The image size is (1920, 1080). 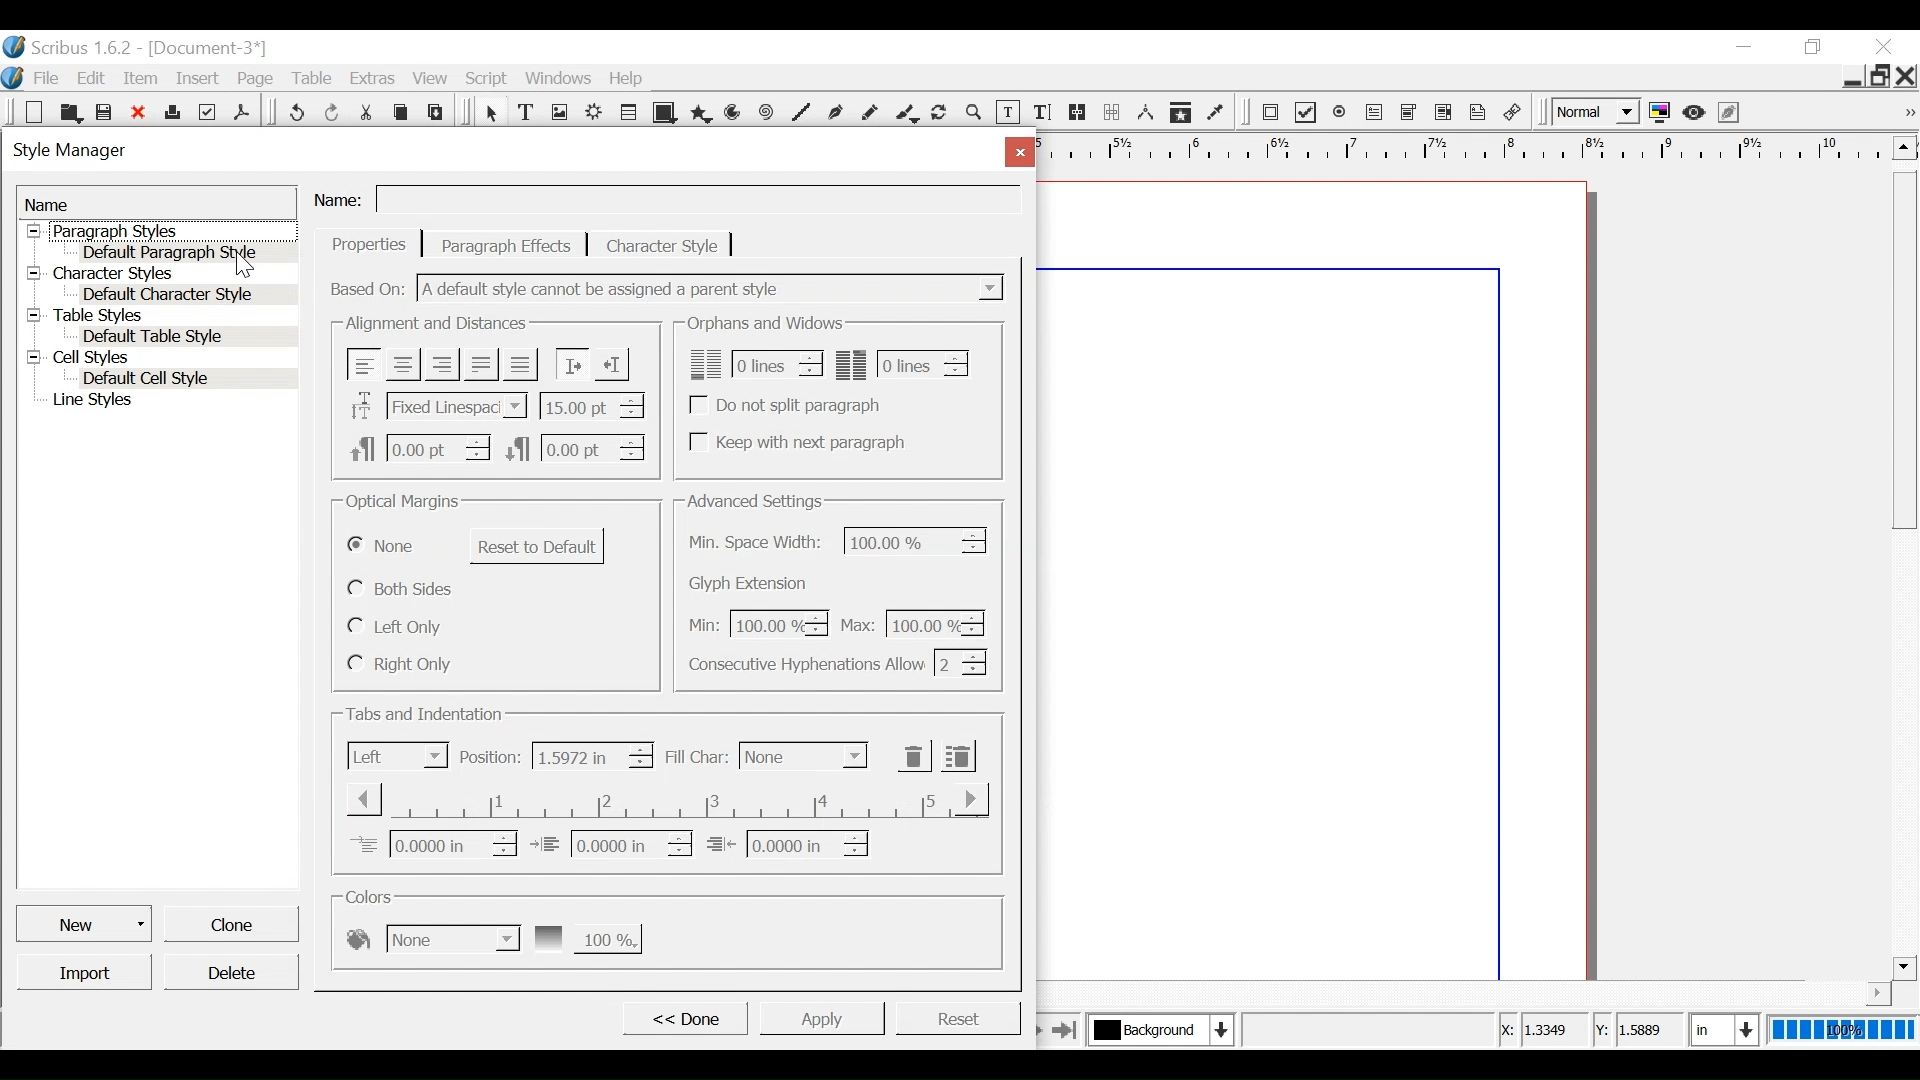 I want to click on Tabs and Indentation, so click(x=427, y=715).